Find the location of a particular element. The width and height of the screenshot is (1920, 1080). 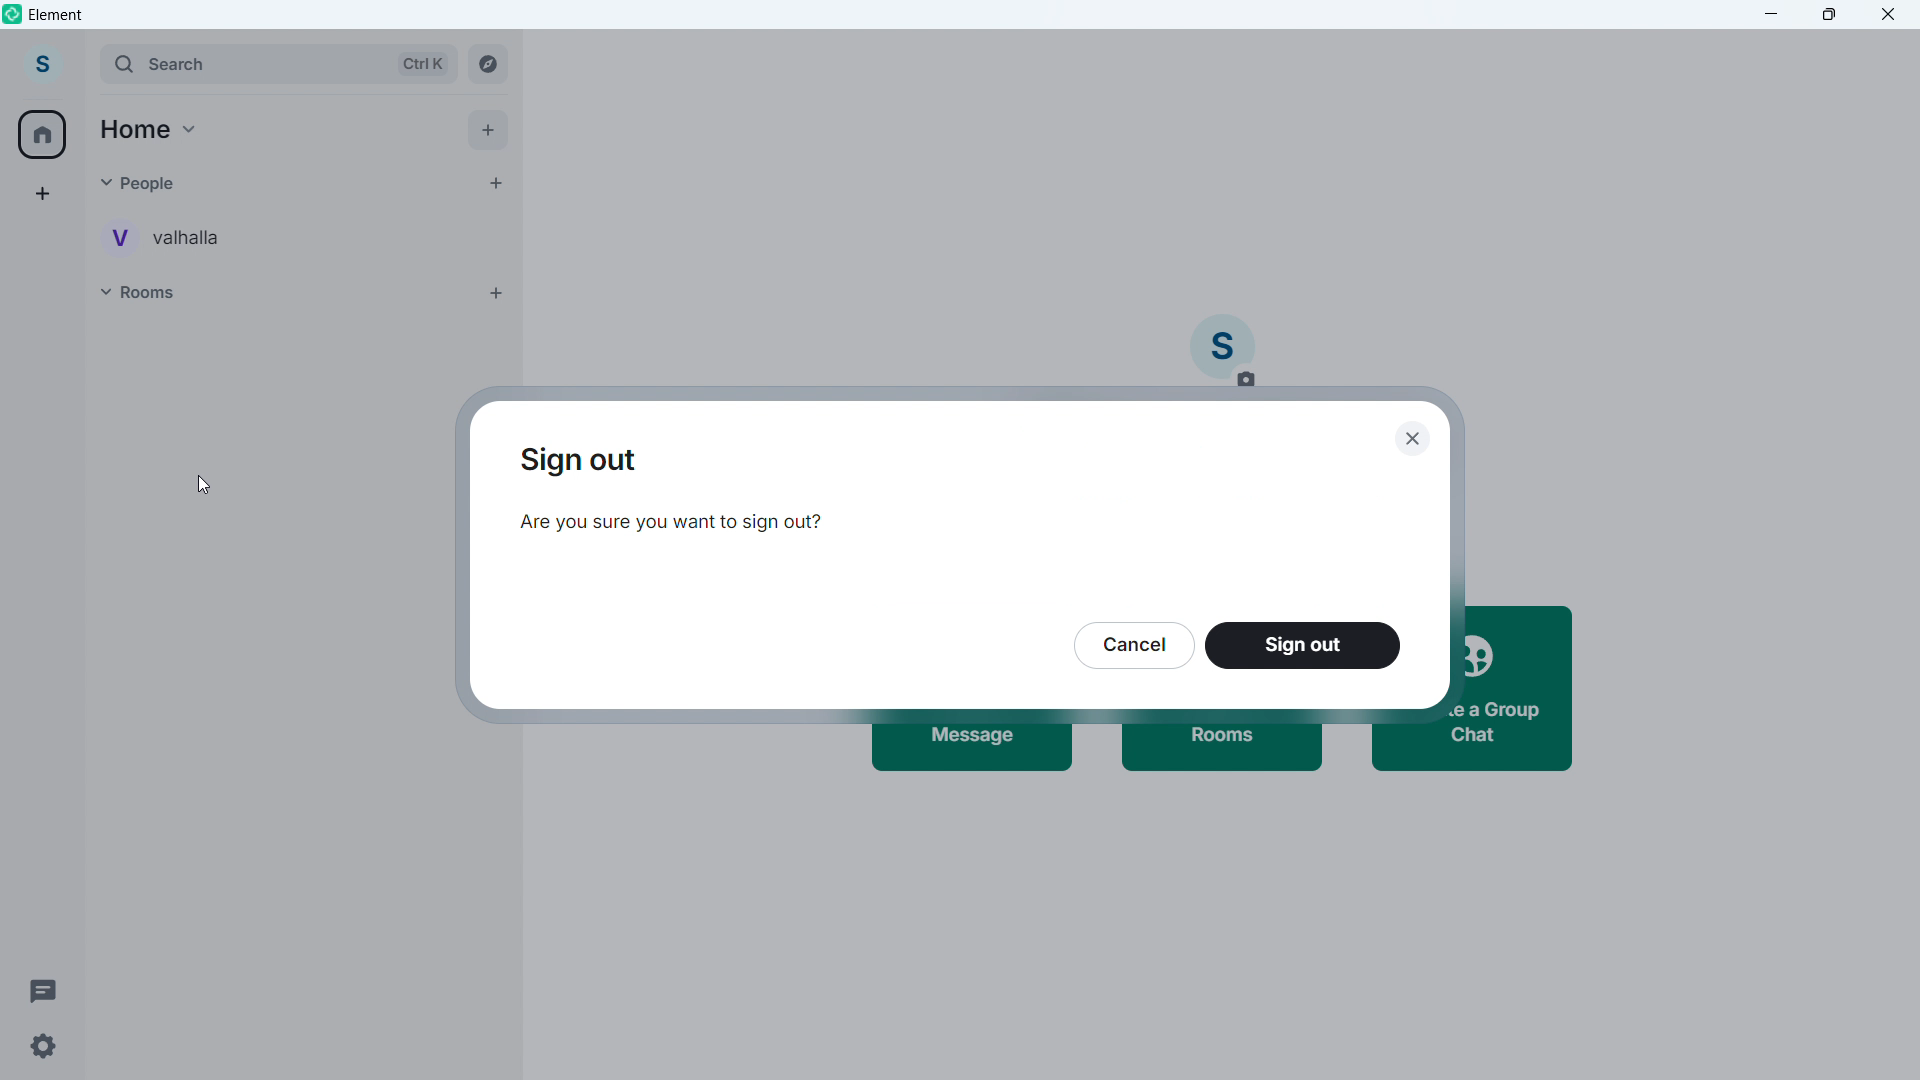

close  is located at coordinates (1887, 14).